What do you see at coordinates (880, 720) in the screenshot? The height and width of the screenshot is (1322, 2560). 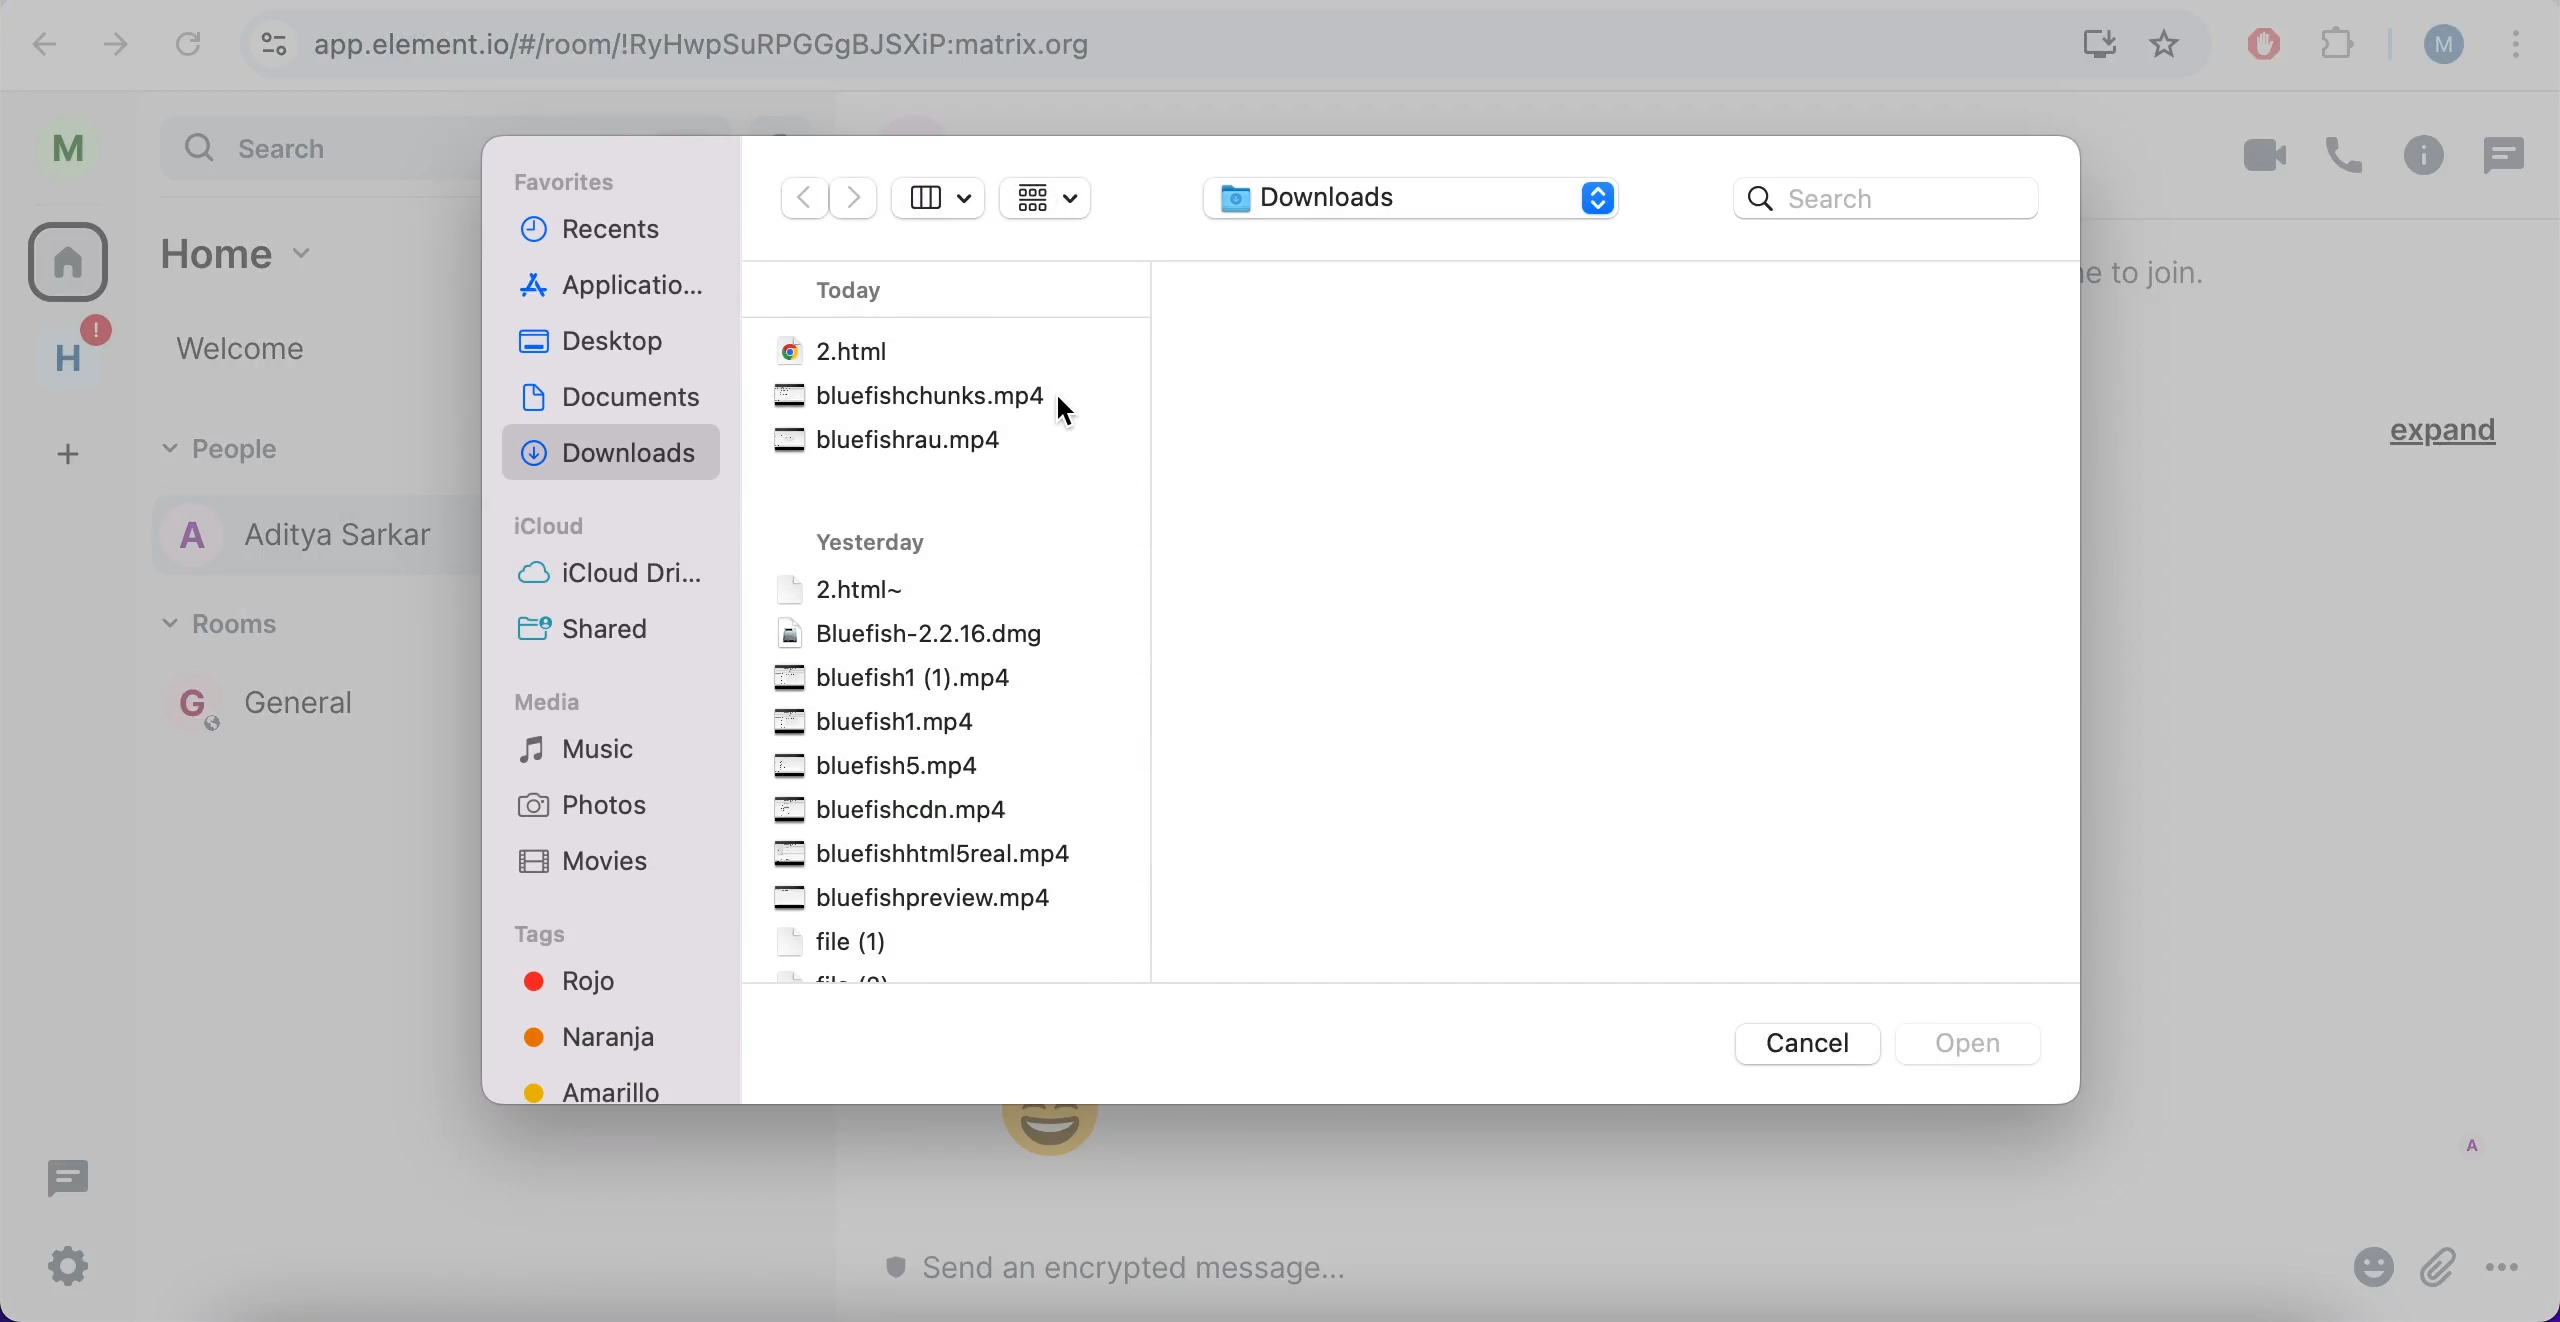 I see `bluefish1.mp4` at bounding box center [880, 720].